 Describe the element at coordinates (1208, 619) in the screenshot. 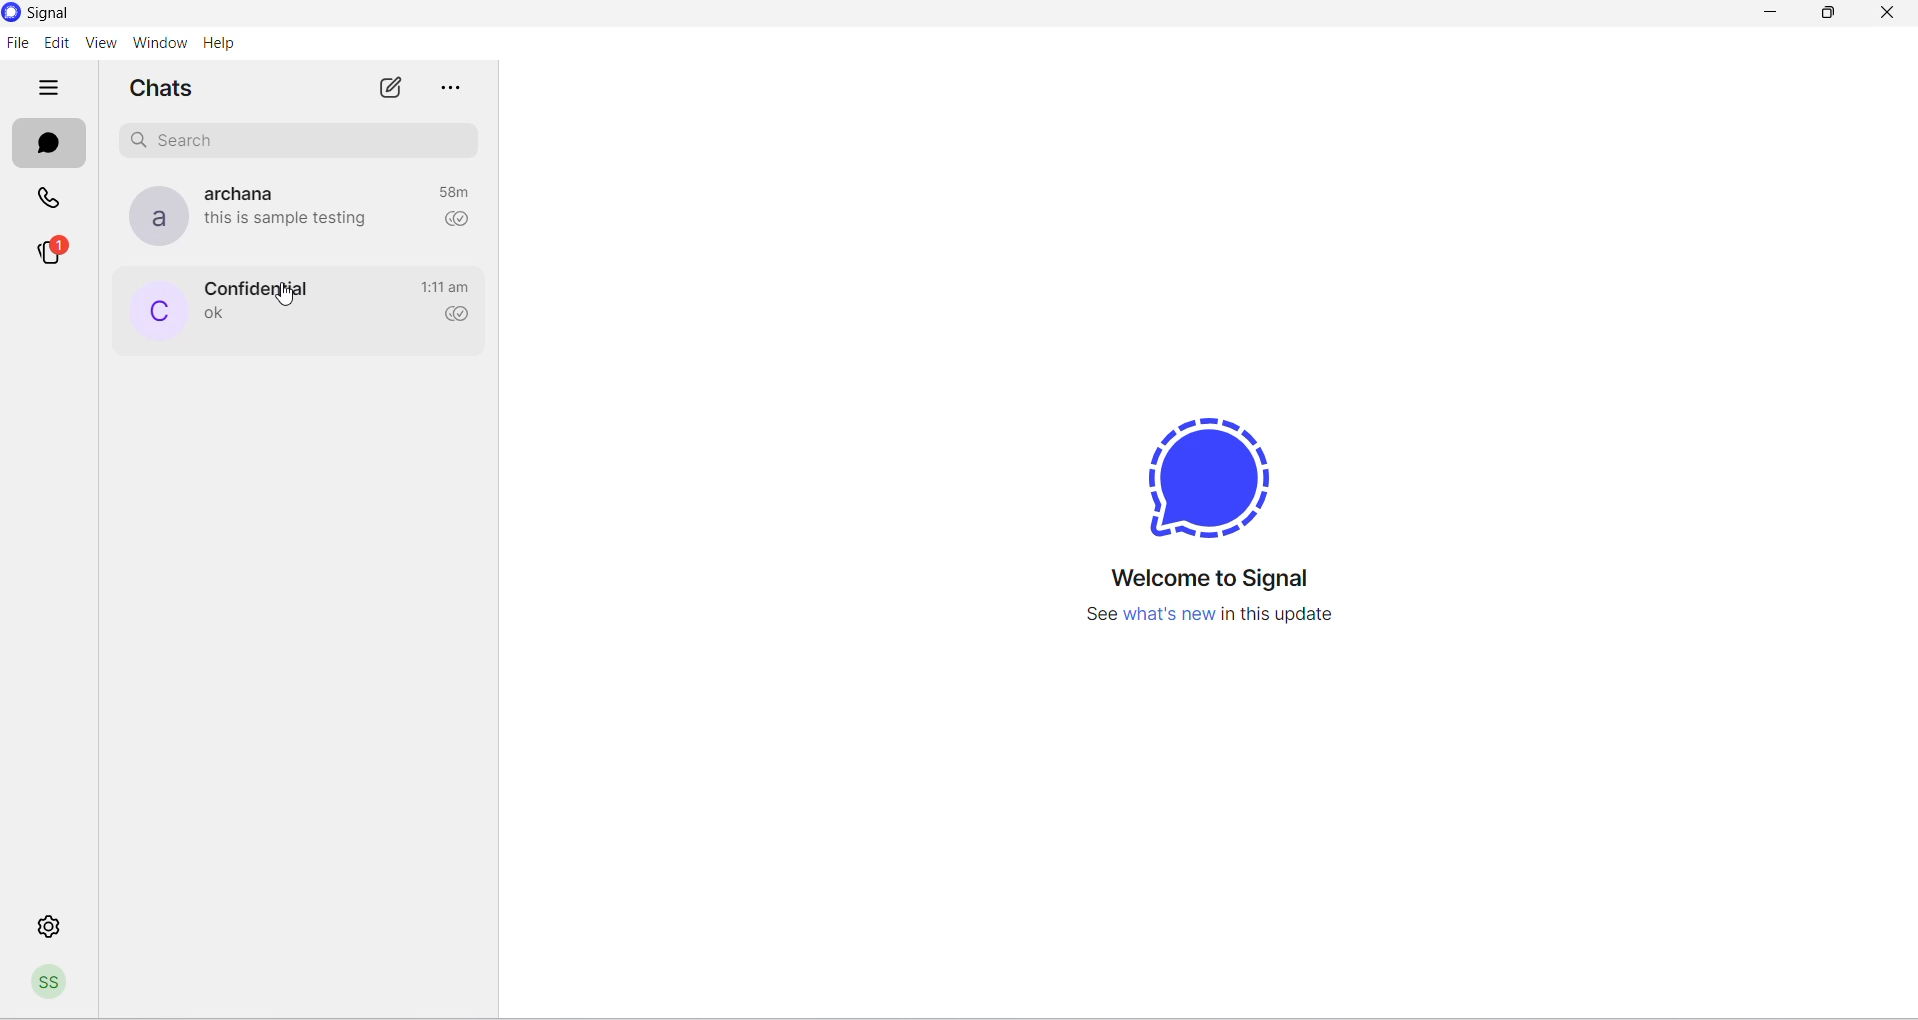

I see `new update information` at that location.